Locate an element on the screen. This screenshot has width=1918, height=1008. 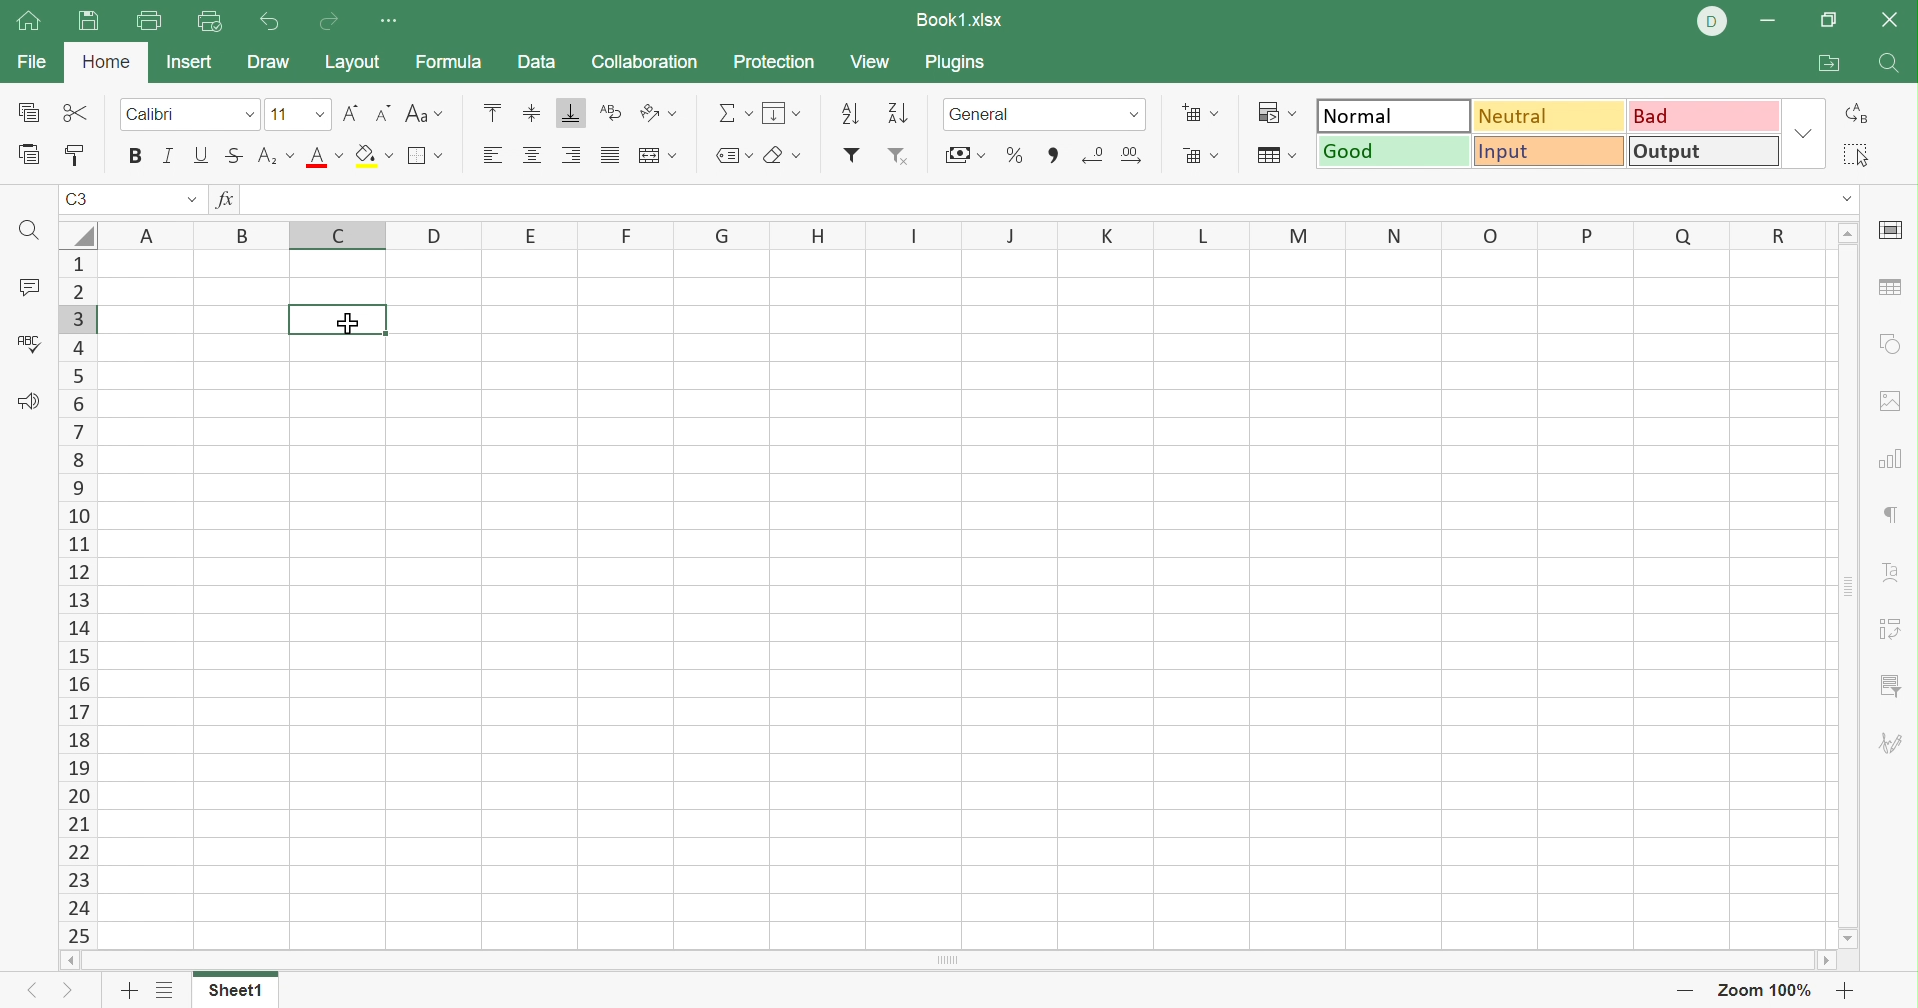
Home is located at coordinates (28, 22).